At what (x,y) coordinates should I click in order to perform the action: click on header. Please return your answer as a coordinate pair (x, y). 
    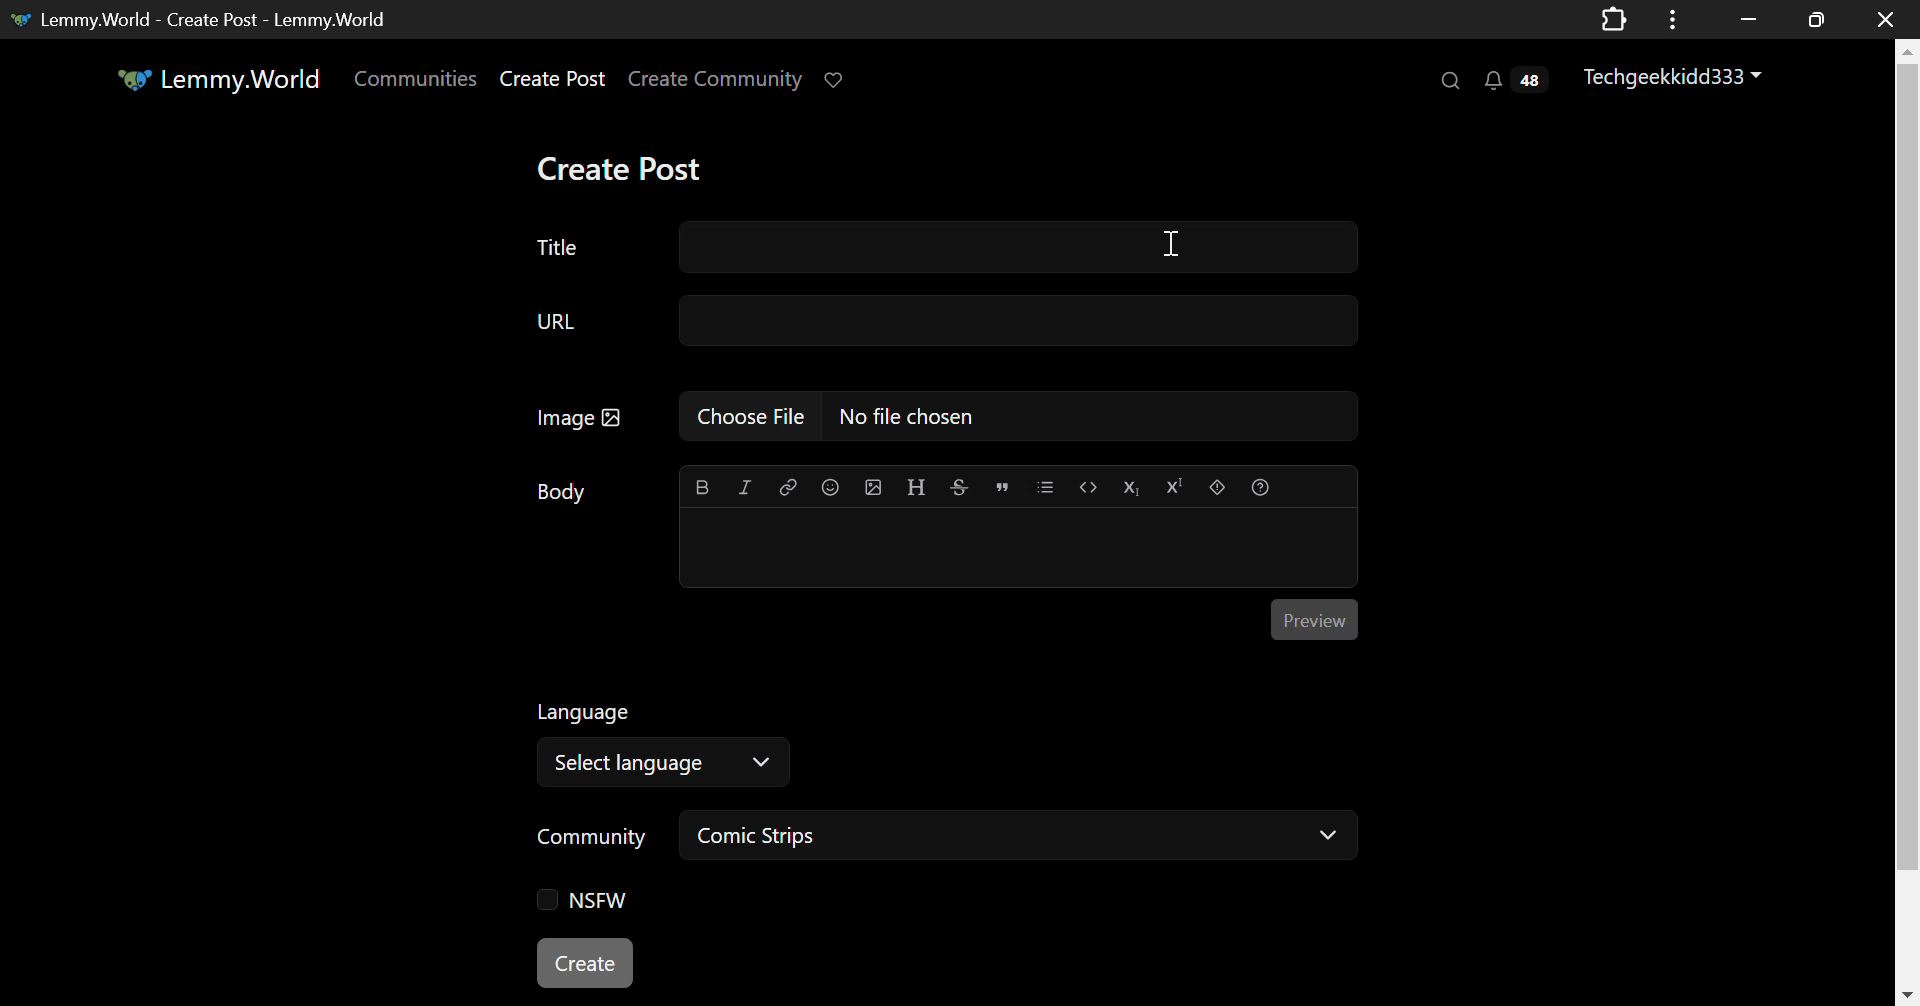
    Looking at the image, I should click on (914, 488).